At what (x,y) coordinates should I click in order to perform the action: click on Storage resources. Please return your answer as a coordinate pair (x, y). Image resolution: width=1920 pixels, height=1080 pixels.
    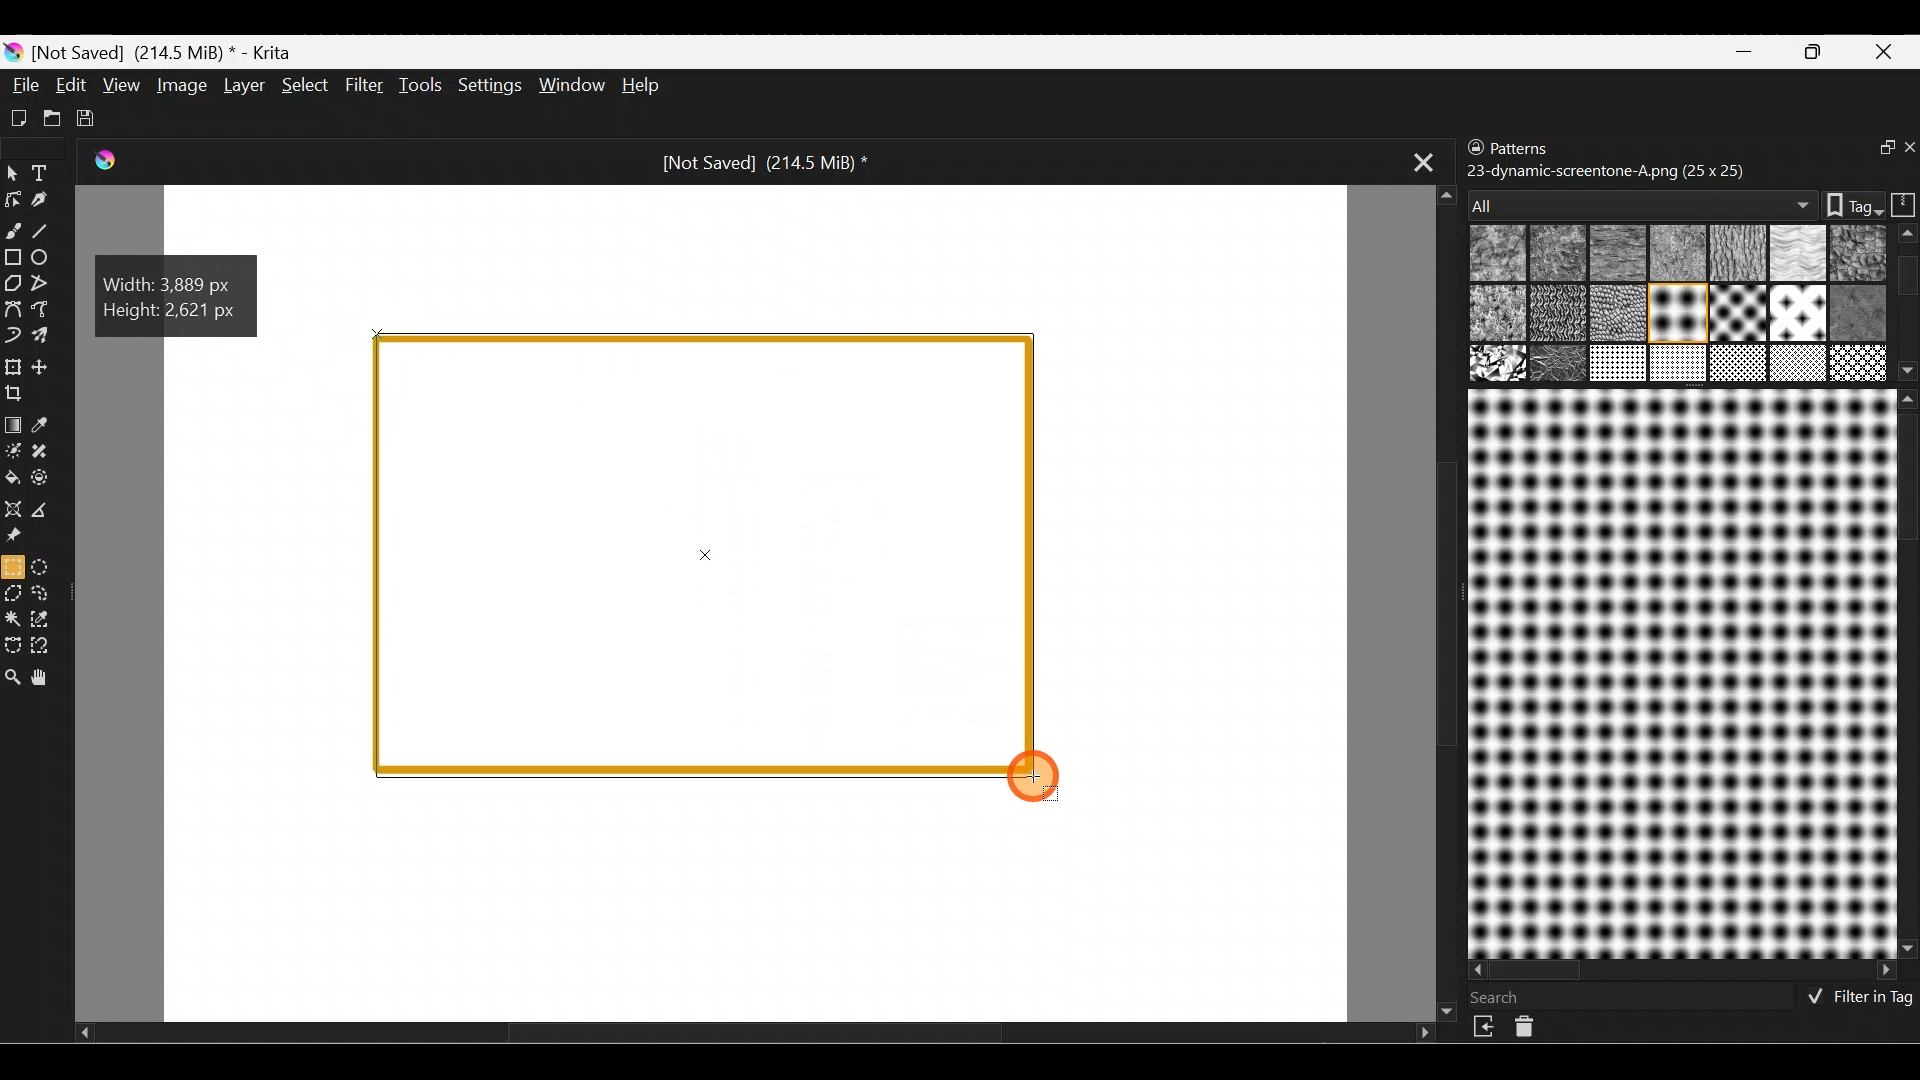
    Looking at the image, I should click on (1900, 203).